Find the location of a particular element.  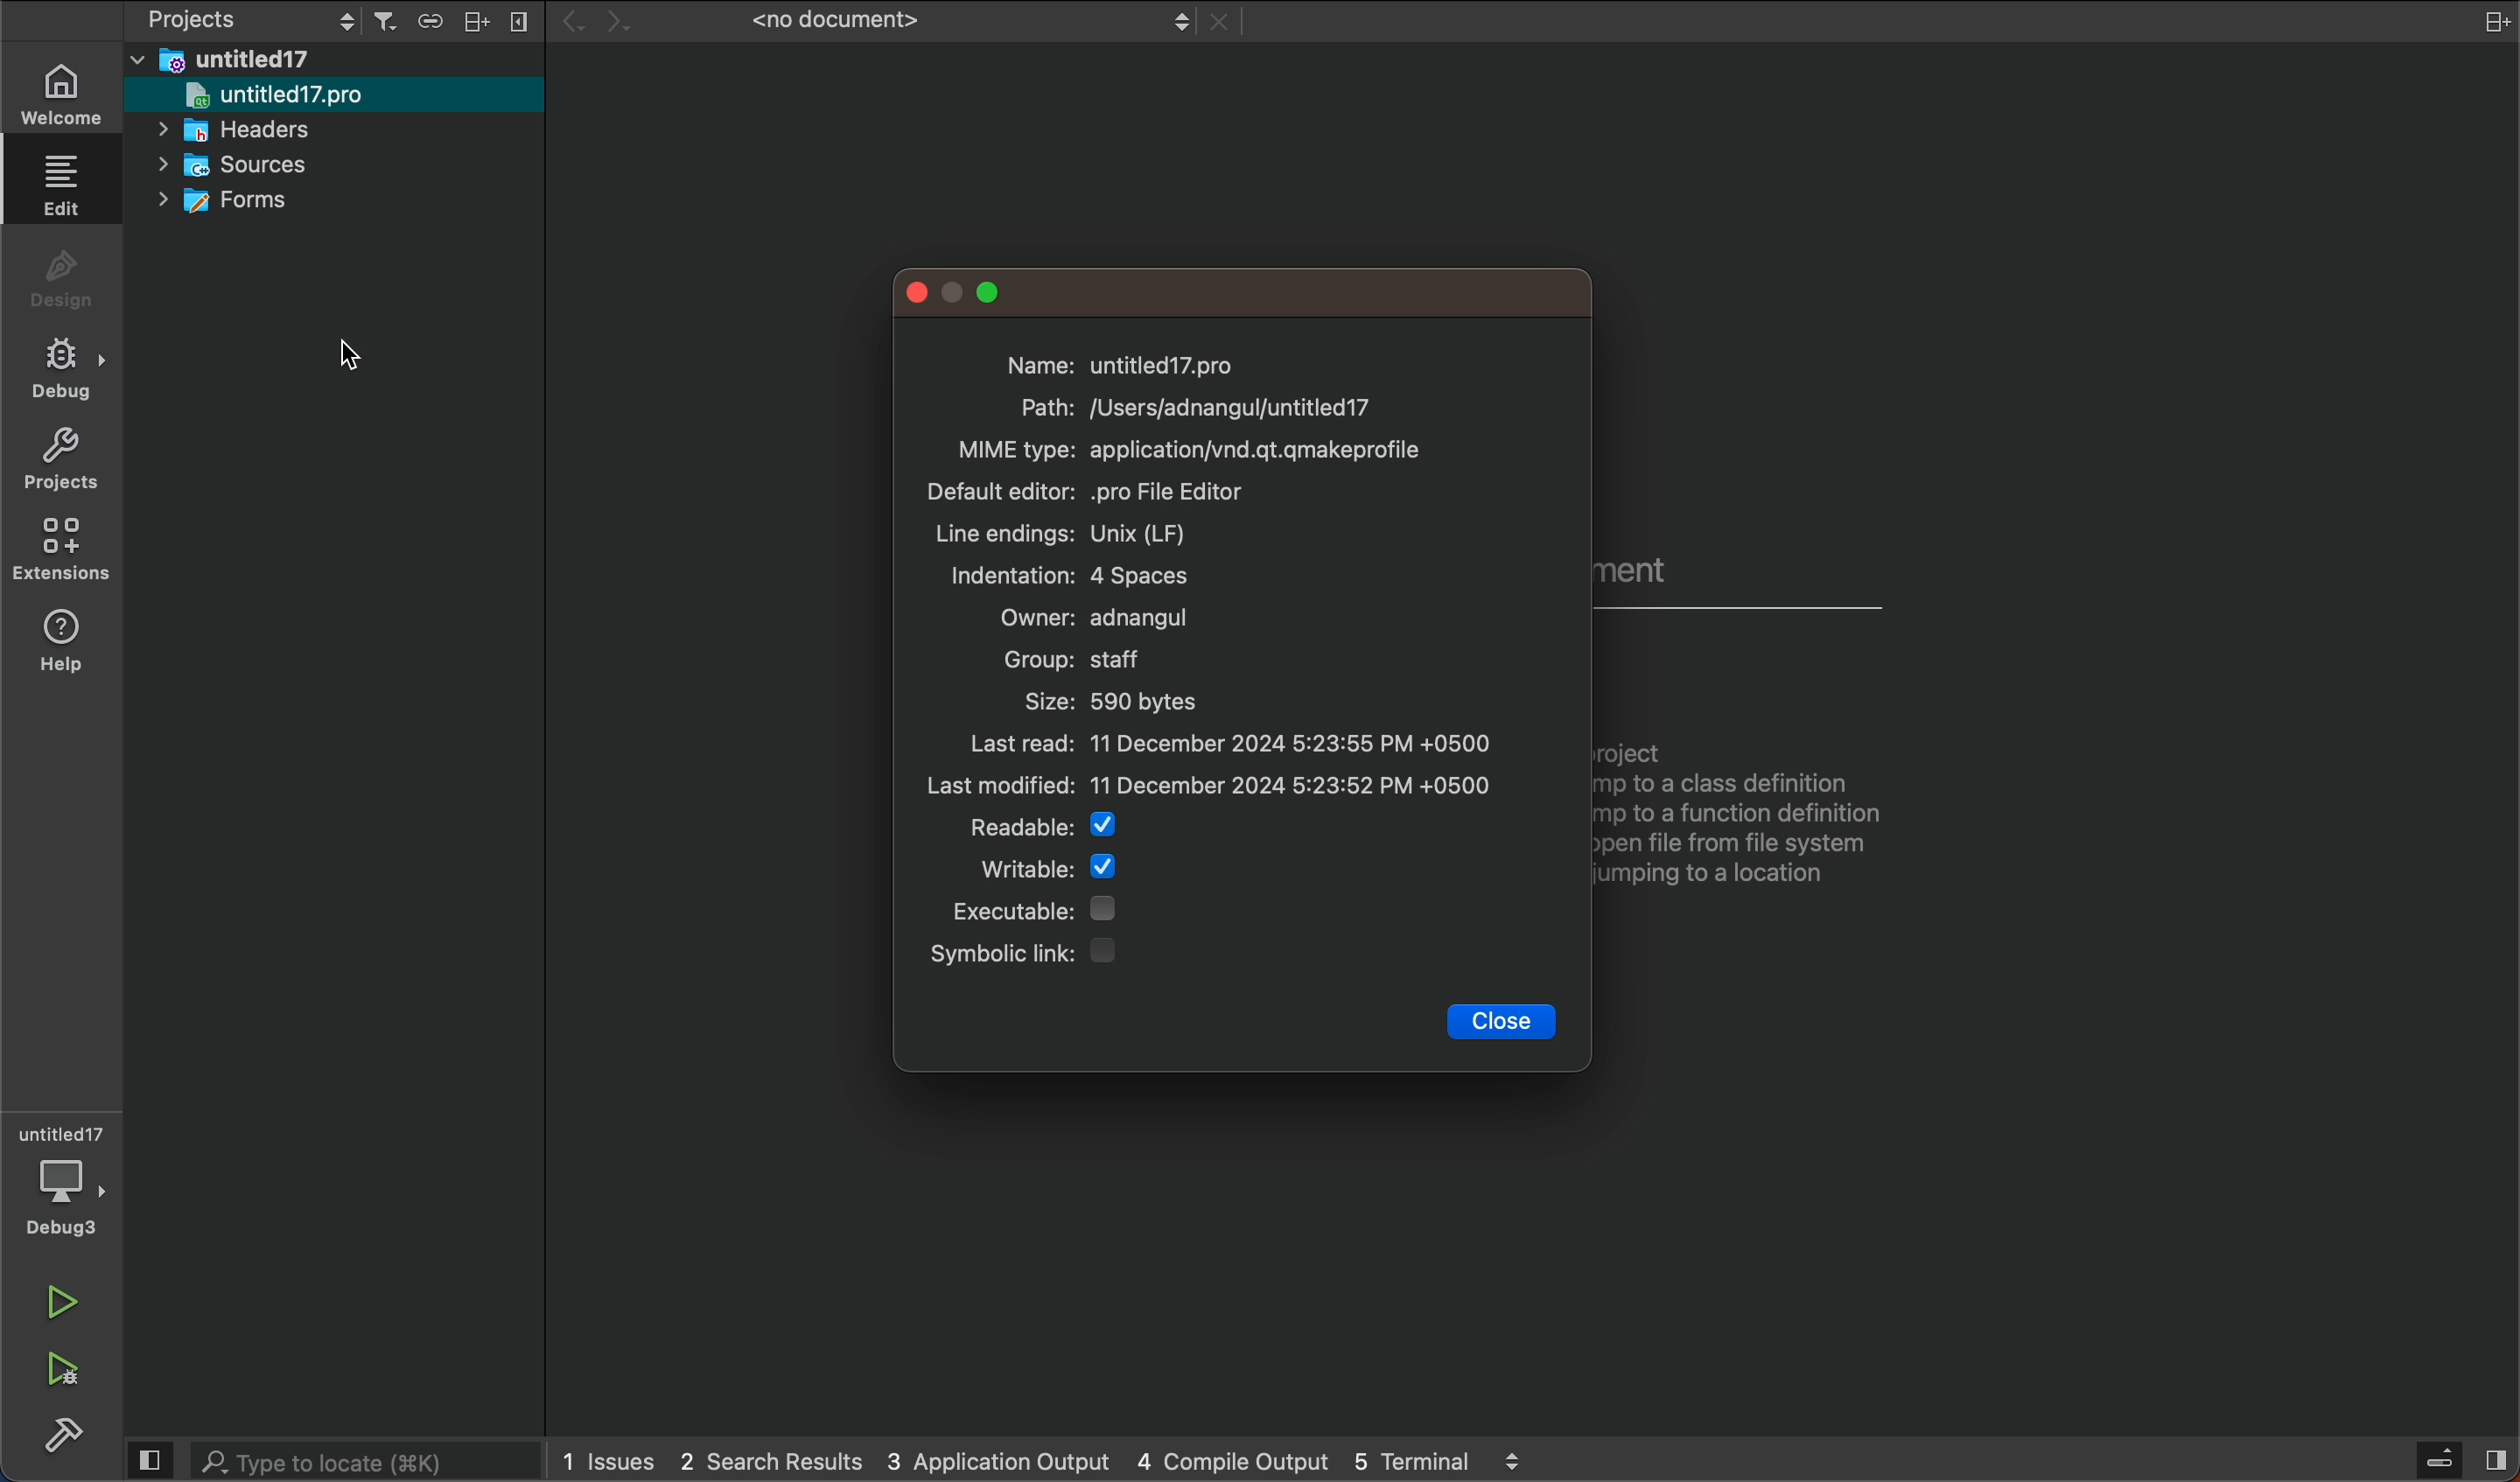

design is located at coordinates (71, 275).